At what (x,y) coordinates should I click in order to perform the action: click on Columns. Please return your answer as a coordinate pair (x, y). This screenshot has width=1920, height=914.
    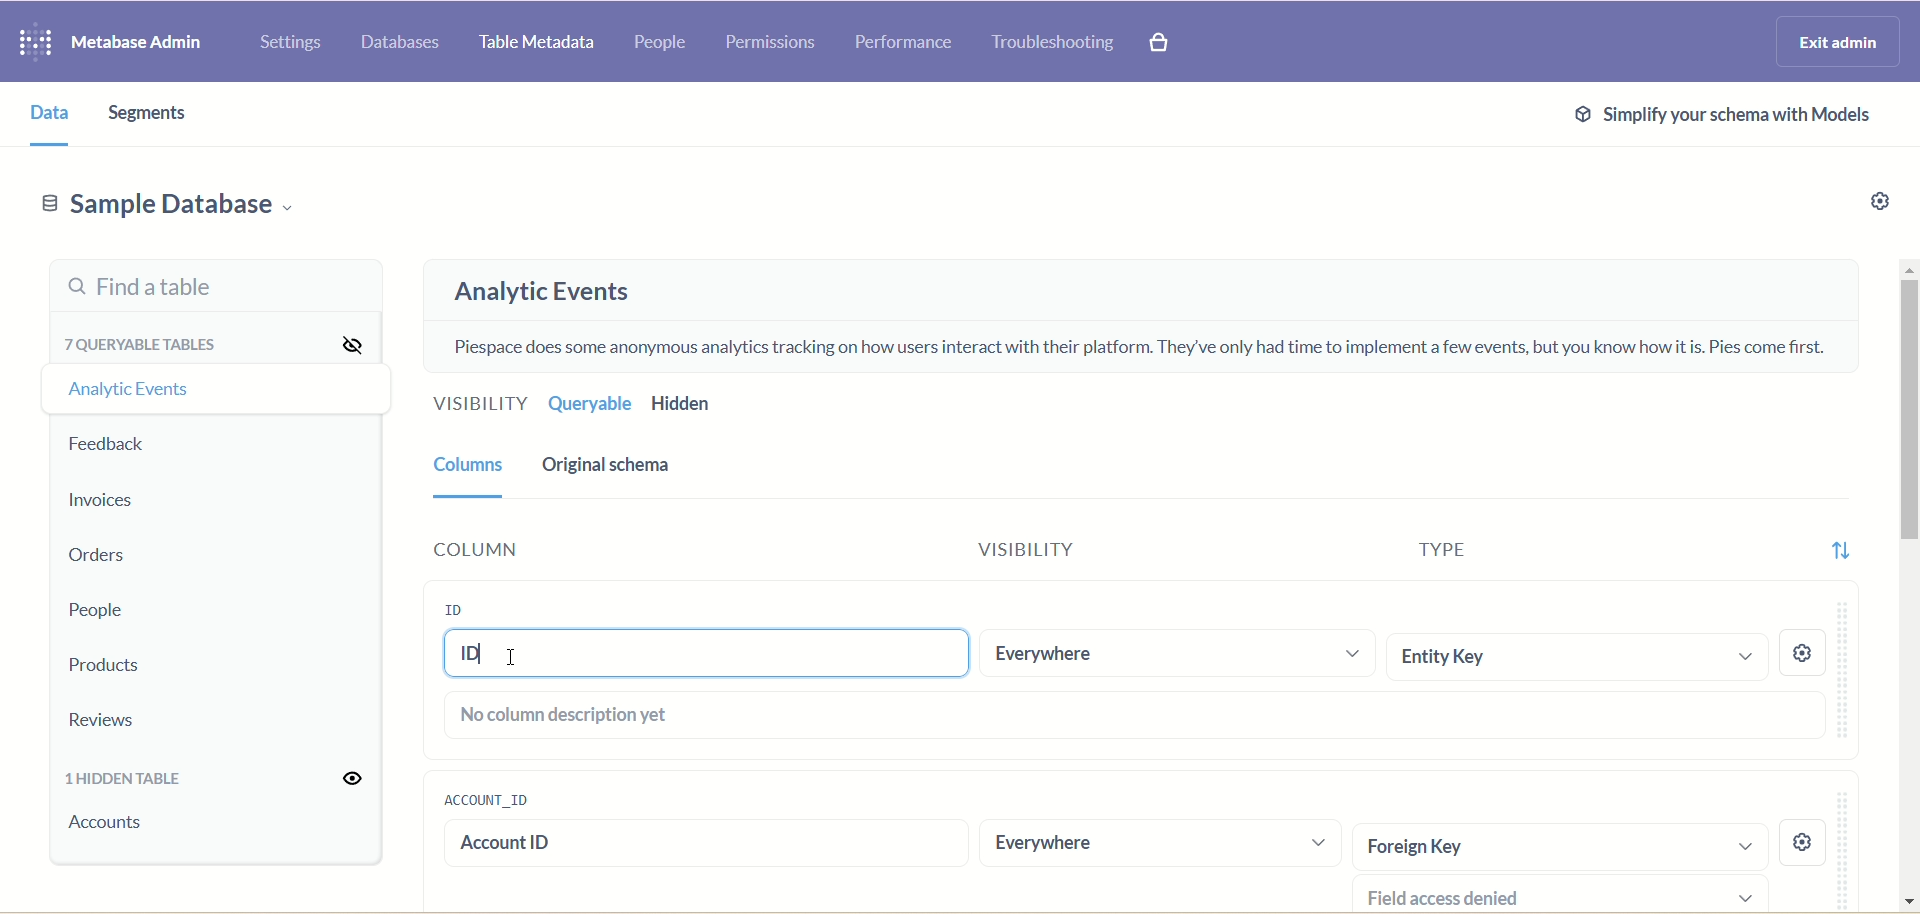
    Looking at the image, I should click on (471, 474).